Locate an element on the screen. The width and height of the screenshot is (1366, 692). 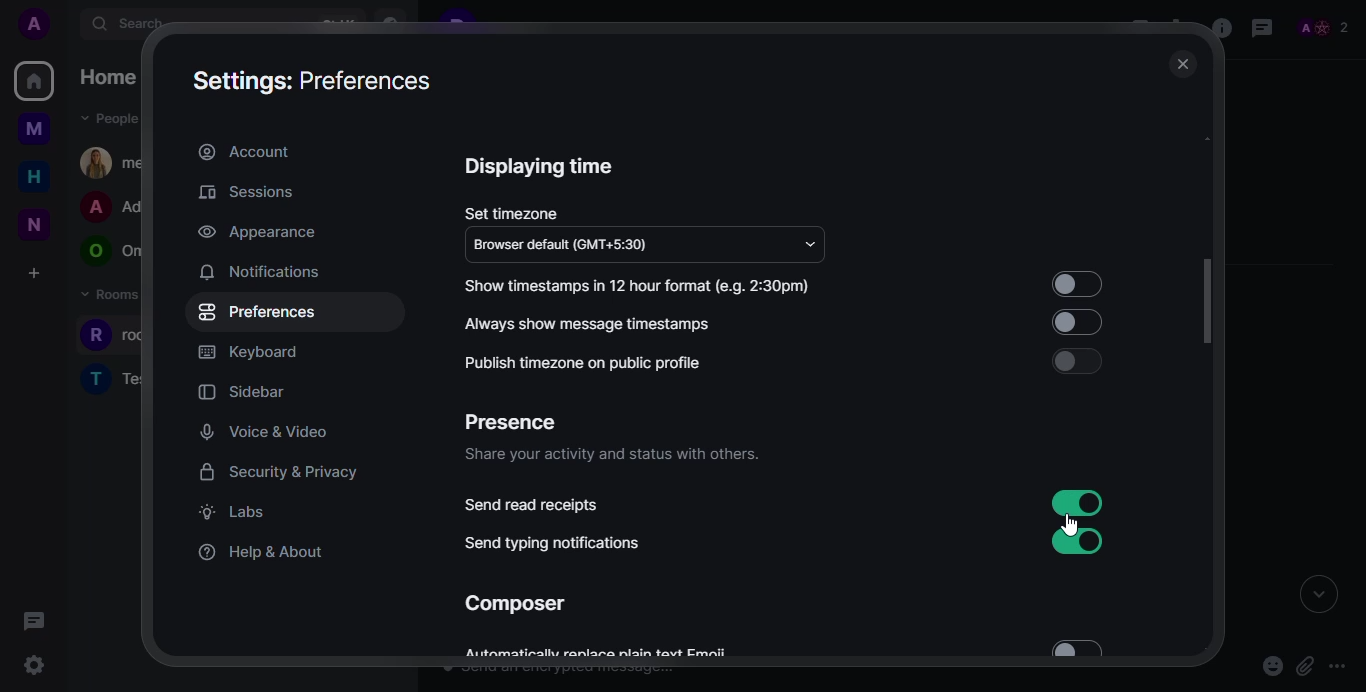
info is located at coordinates (1218, 29).